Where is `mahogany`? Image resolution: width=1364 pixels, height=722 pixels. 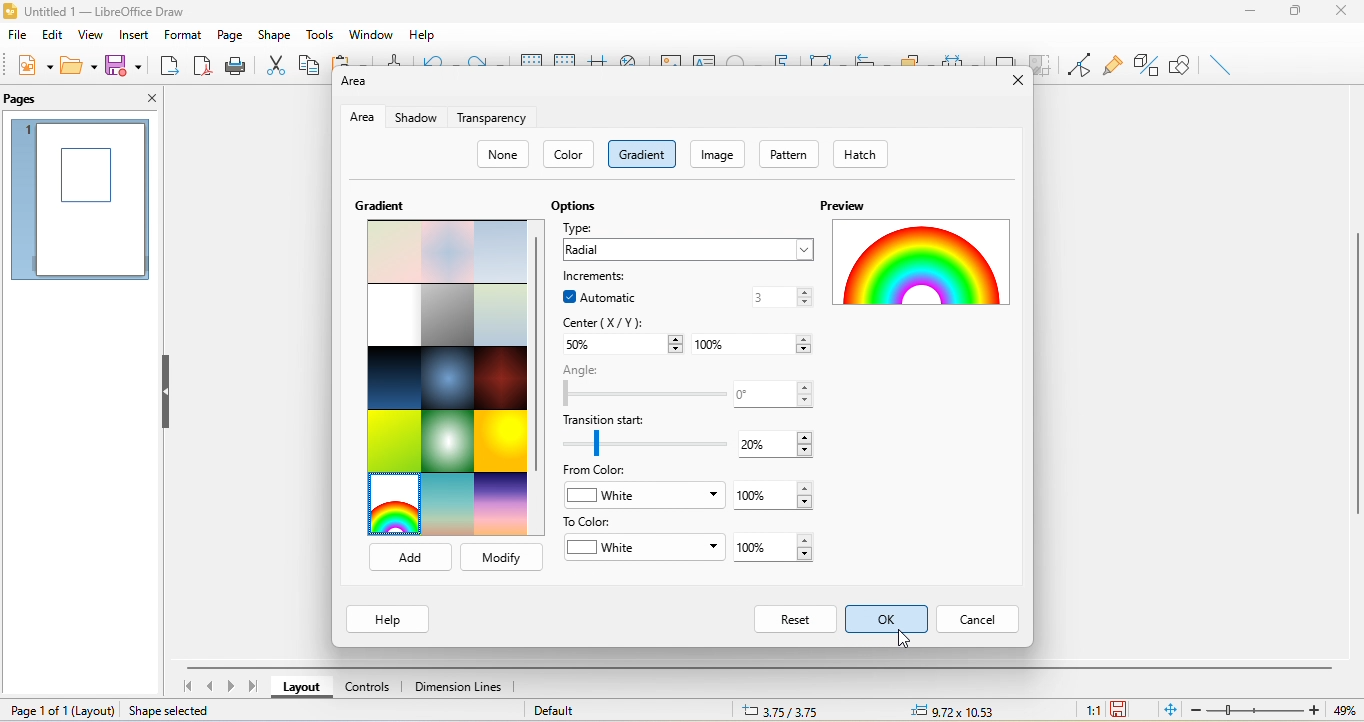 mahogany is located at coordinates (501, 382).